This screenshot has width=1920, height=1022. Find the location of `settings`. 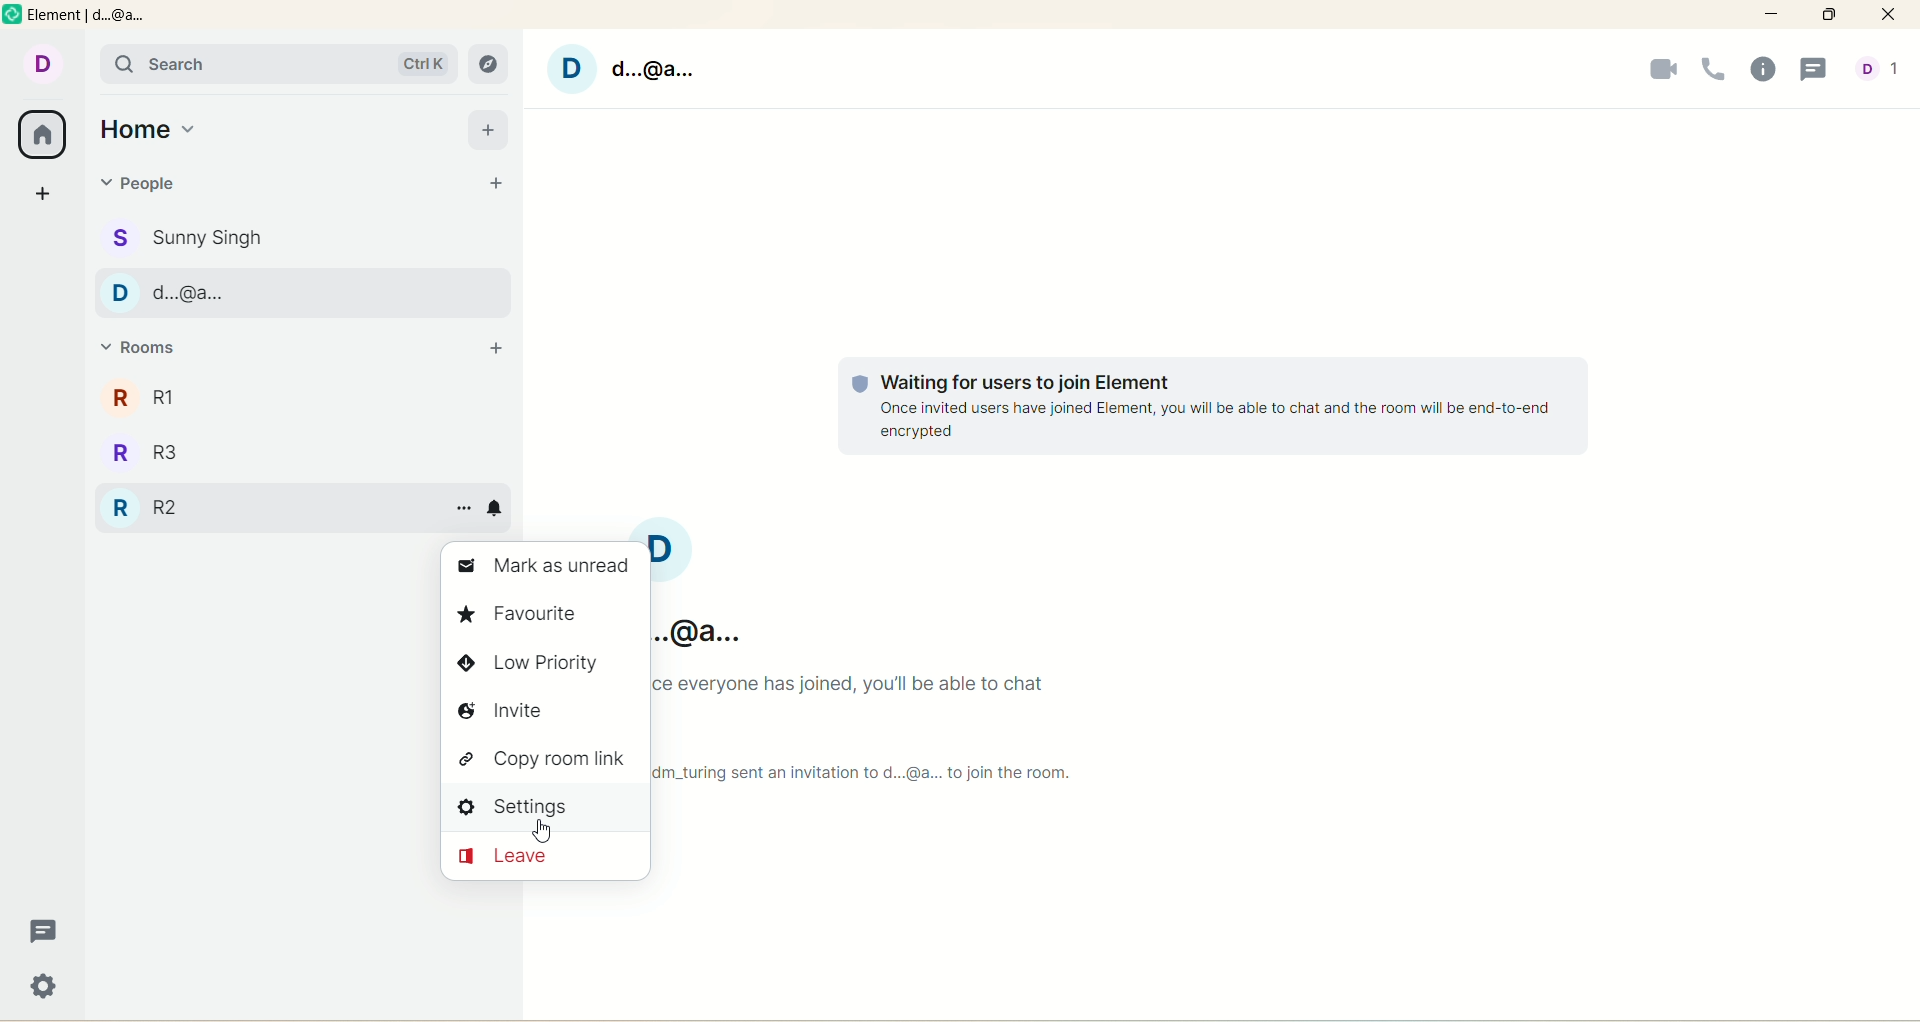

settings is located at coordinates (45, 989).